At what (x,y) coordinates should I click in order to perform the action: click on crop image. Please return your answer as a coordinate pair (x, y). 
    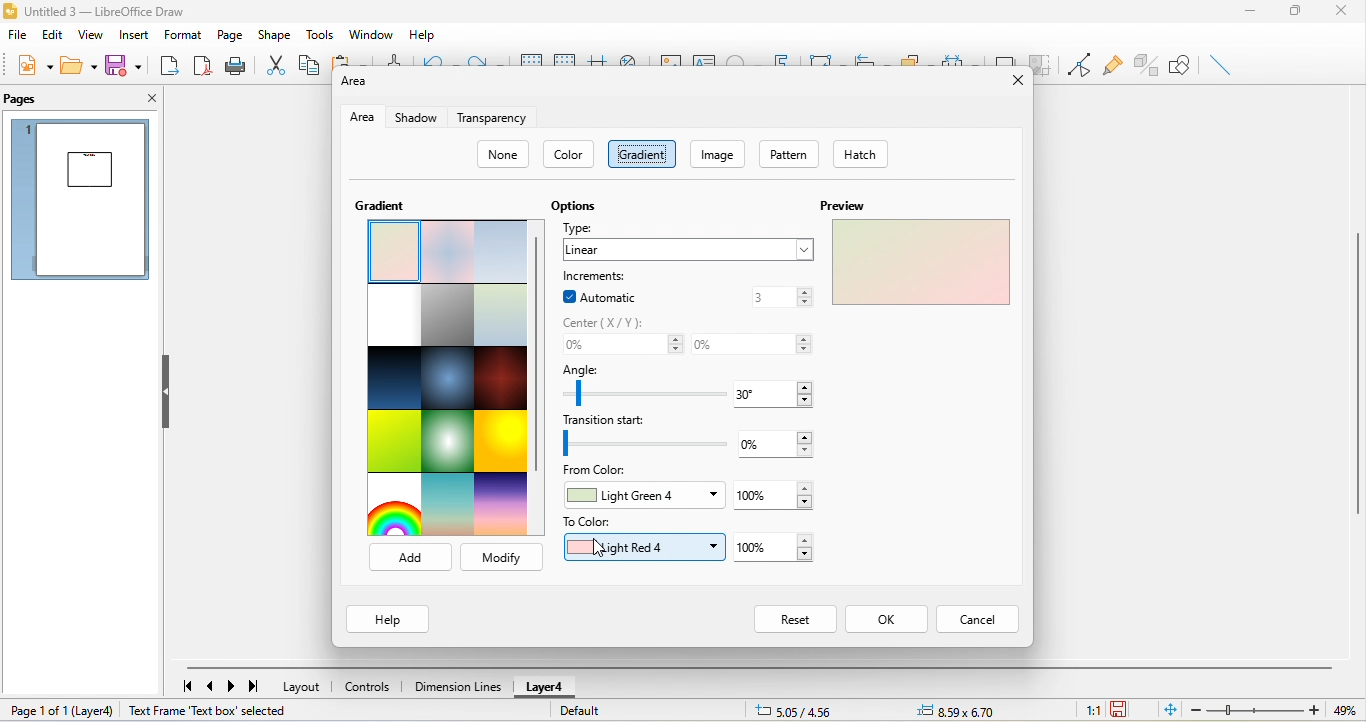
    Looking at the image, I should click on (1041, 63).